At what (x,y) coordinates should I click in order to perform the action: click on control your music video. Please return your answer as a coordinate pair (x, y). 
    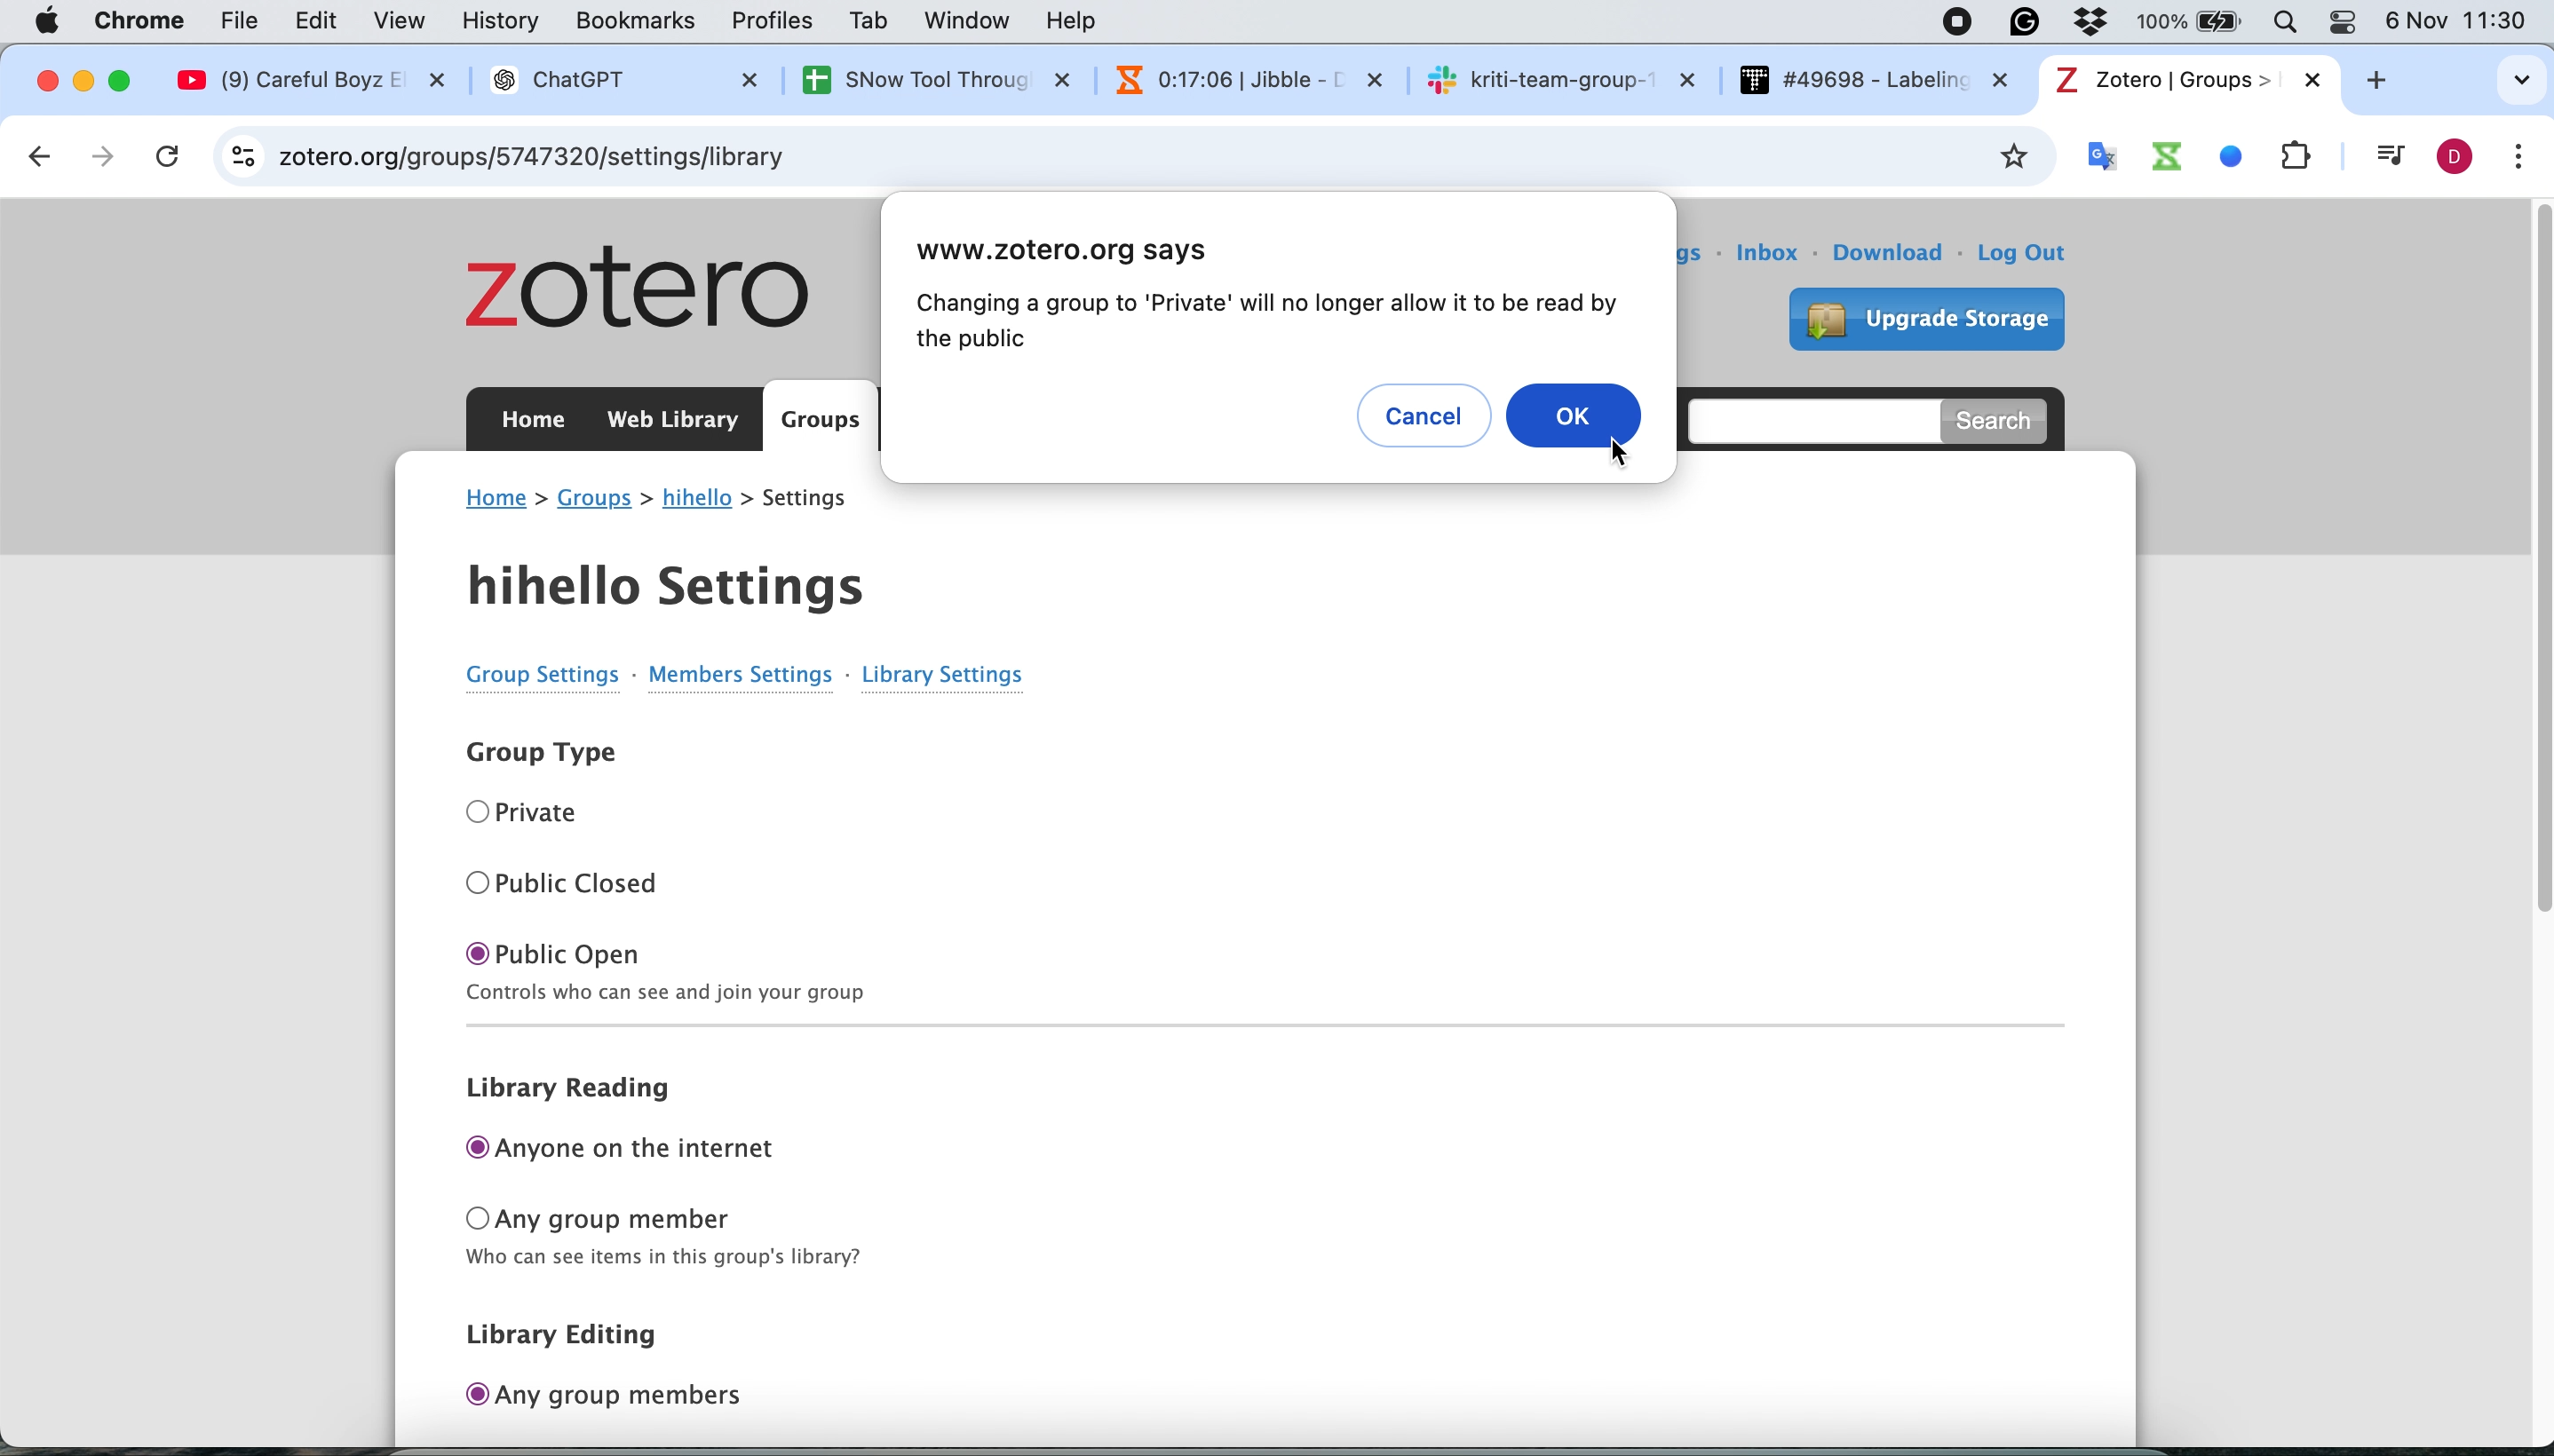
    Looking at the image, I should click on (2384, 157).